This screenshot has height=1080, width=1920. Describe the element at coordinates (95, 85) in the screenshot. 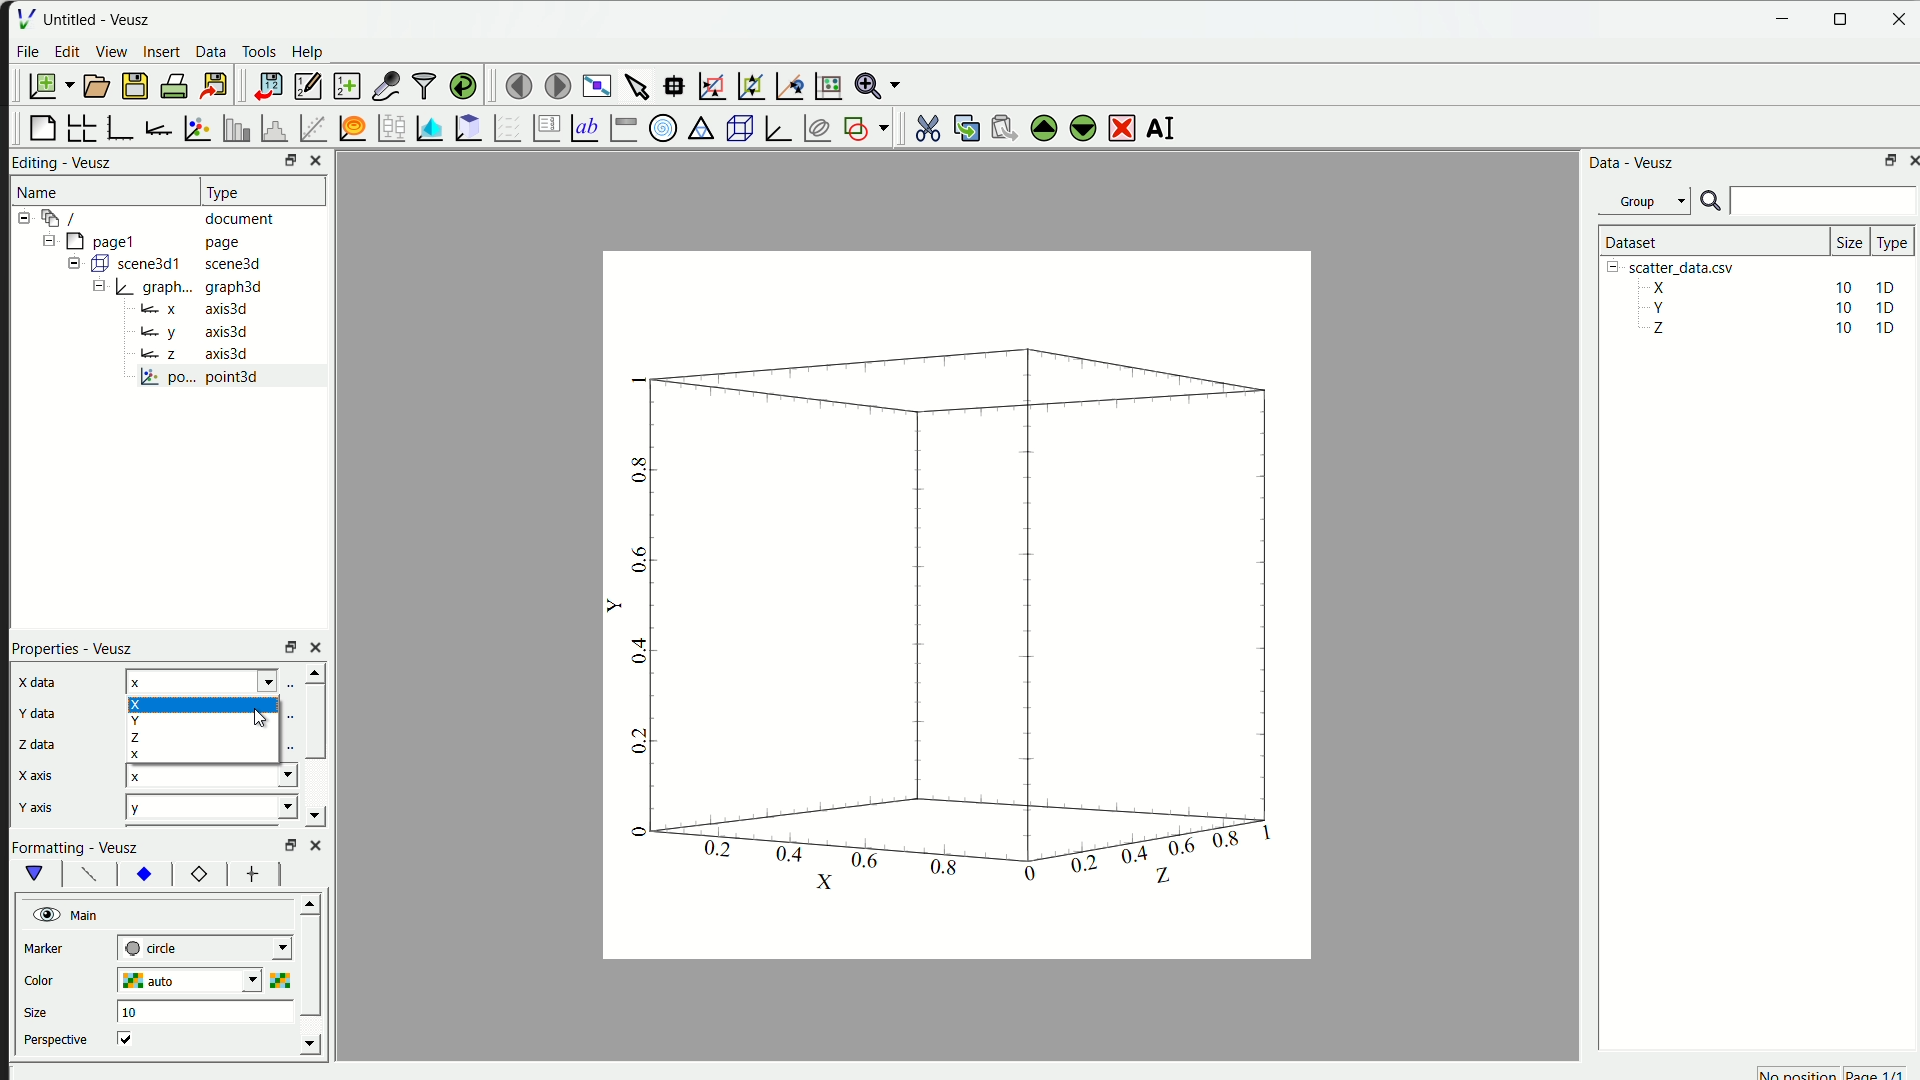

I see `open a document` at that location.